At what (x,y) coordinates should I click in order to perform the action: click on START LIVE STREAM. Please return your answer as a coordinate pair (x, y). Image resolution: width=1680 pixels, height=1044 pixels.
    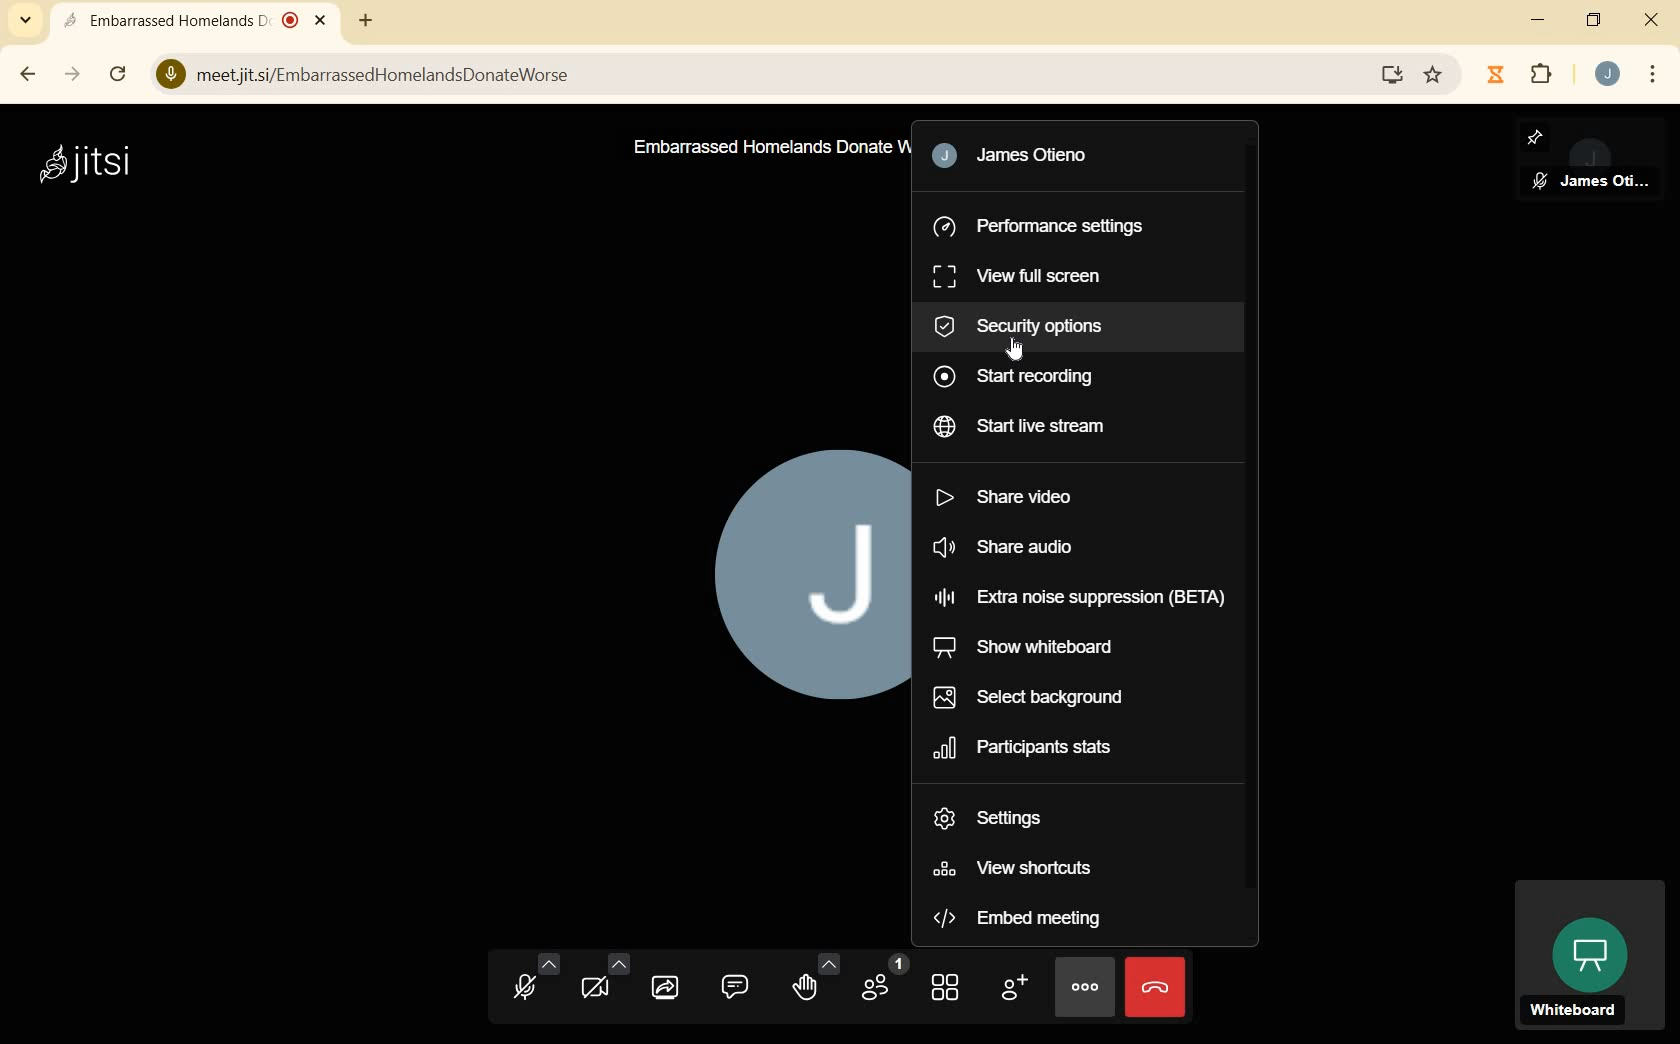
    Looking at the image, I should click on (1031, 427).